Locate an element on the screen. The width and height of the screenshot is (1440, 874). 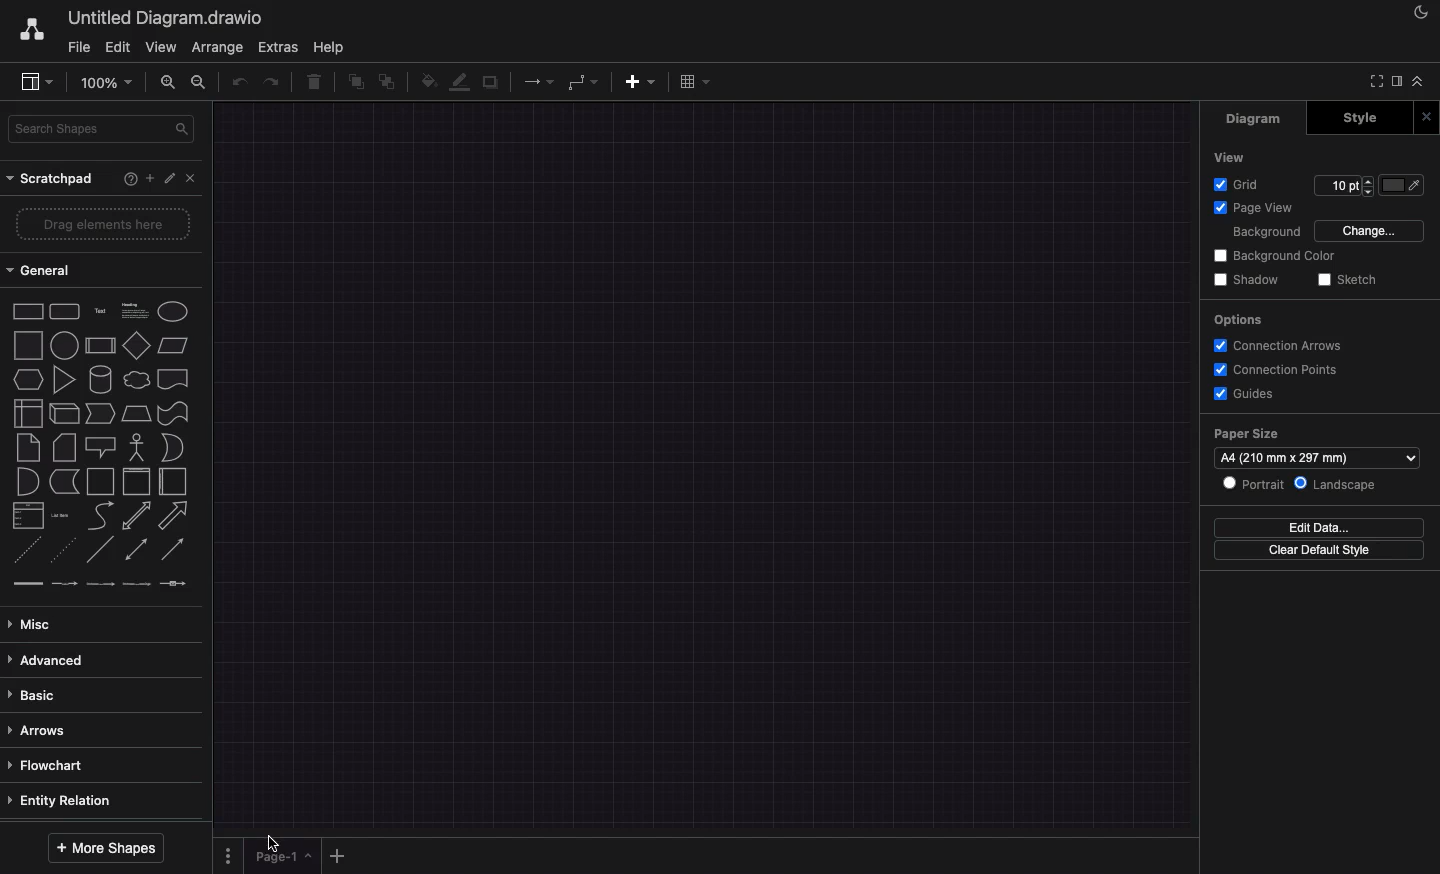
edit data is located at coordinates (1319, 528).